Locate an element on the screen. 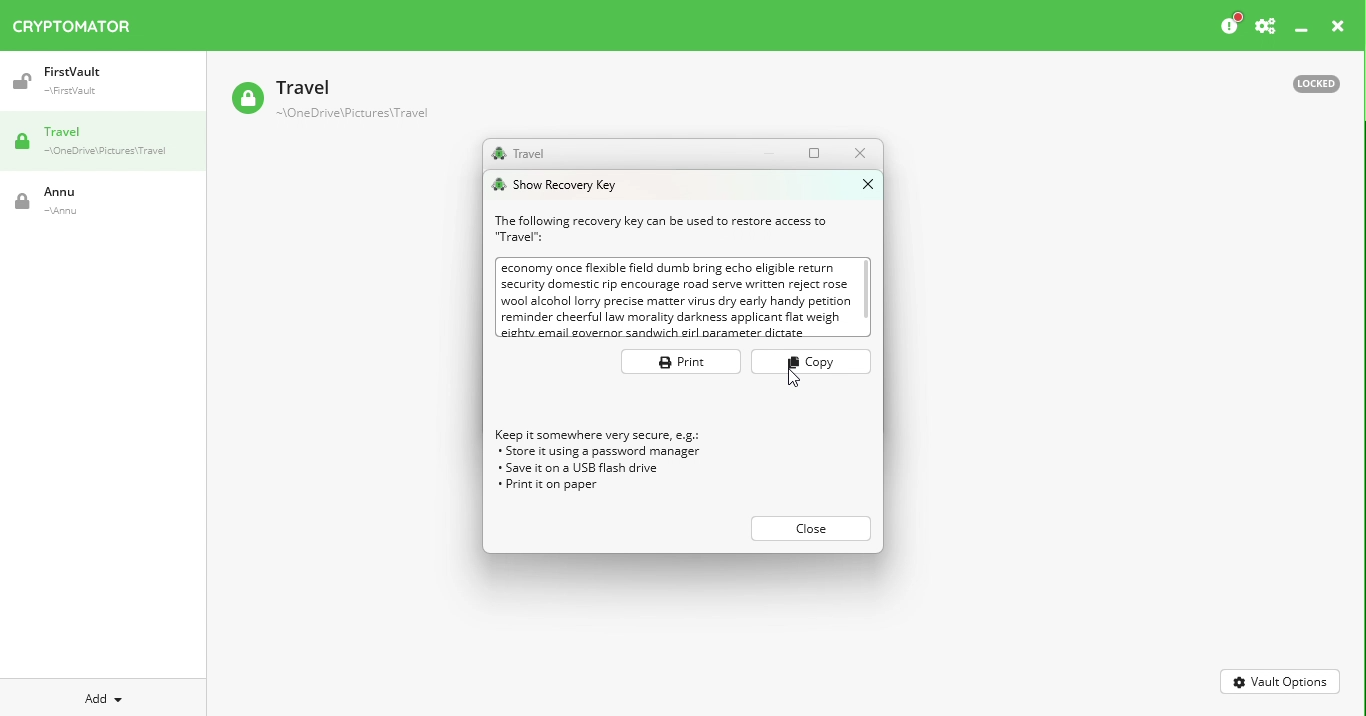 The height and width of the screenshot is (716, 1366). Add new vault is located at coordinates (104, 696).